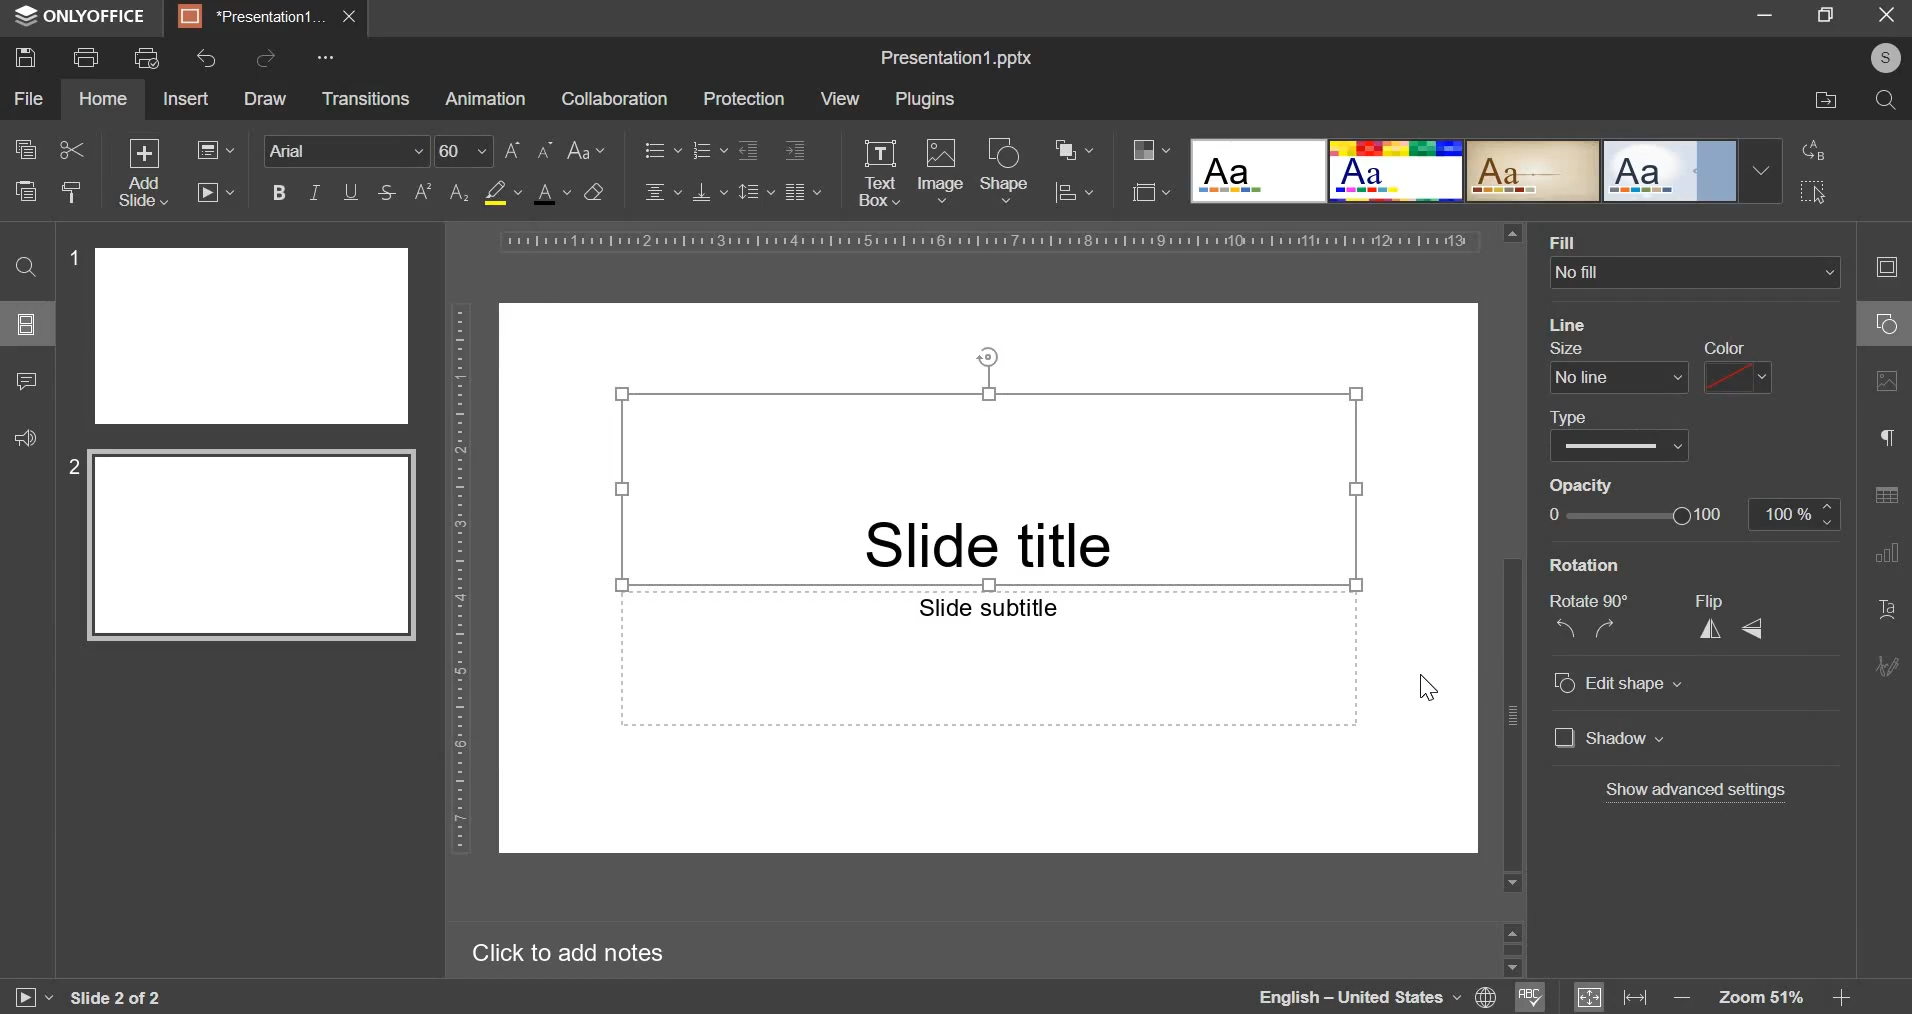  What do you see at coordinates (662, 189) in the screenshot?
I see `horizontal alignment` at bounding box center [662, 189].